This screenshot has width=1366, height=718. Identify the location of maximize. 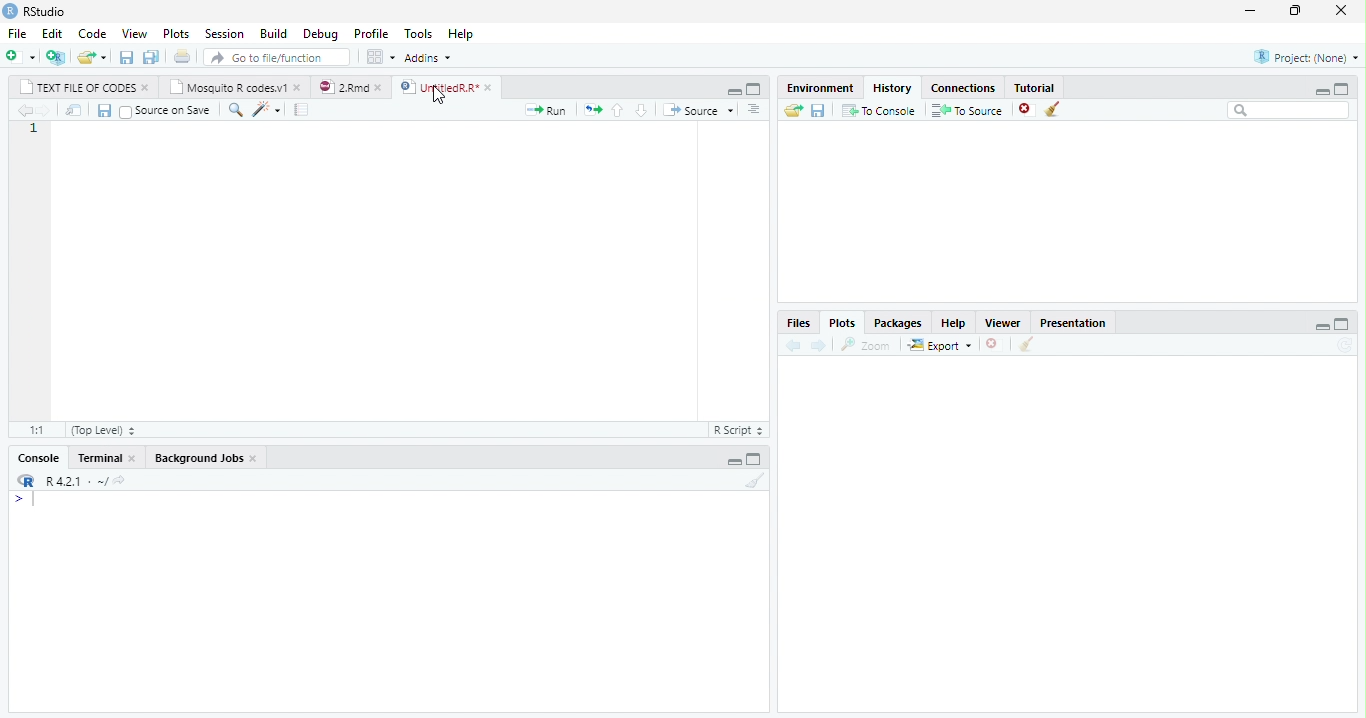
(1343, 325).